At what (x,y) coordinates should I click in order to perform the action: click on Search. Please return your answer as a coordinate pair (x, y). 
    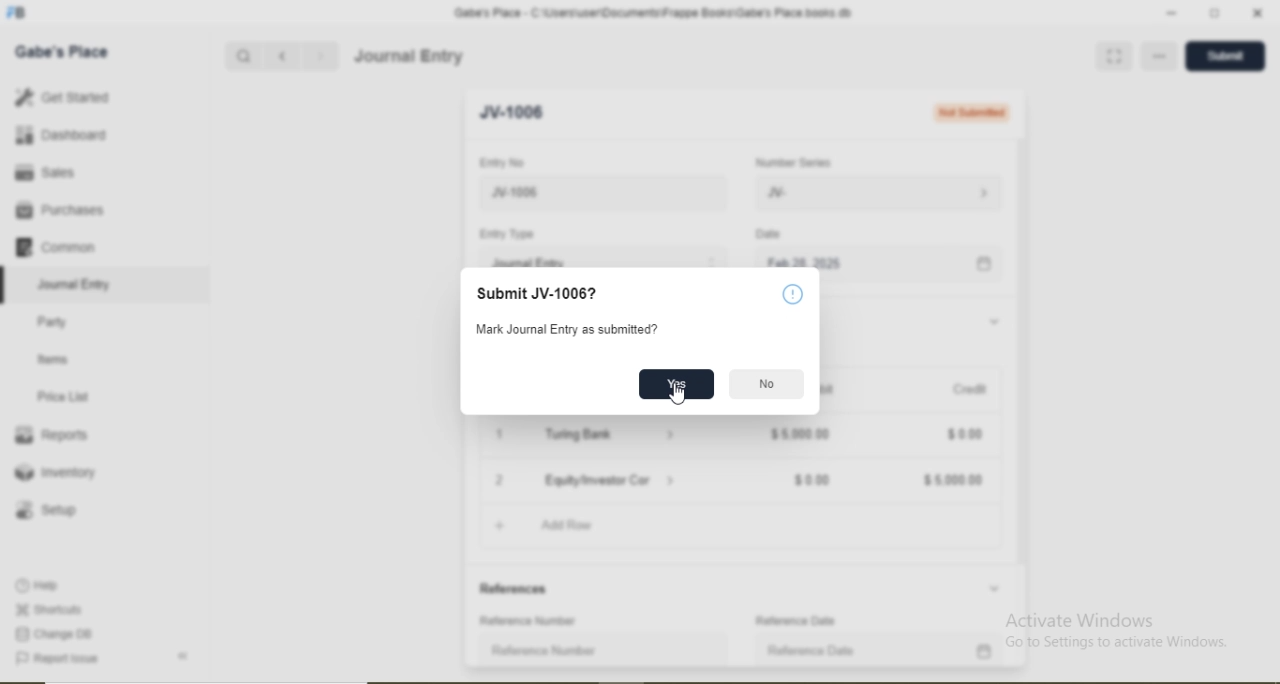
    Looking at the image, I should click on (242, 57).